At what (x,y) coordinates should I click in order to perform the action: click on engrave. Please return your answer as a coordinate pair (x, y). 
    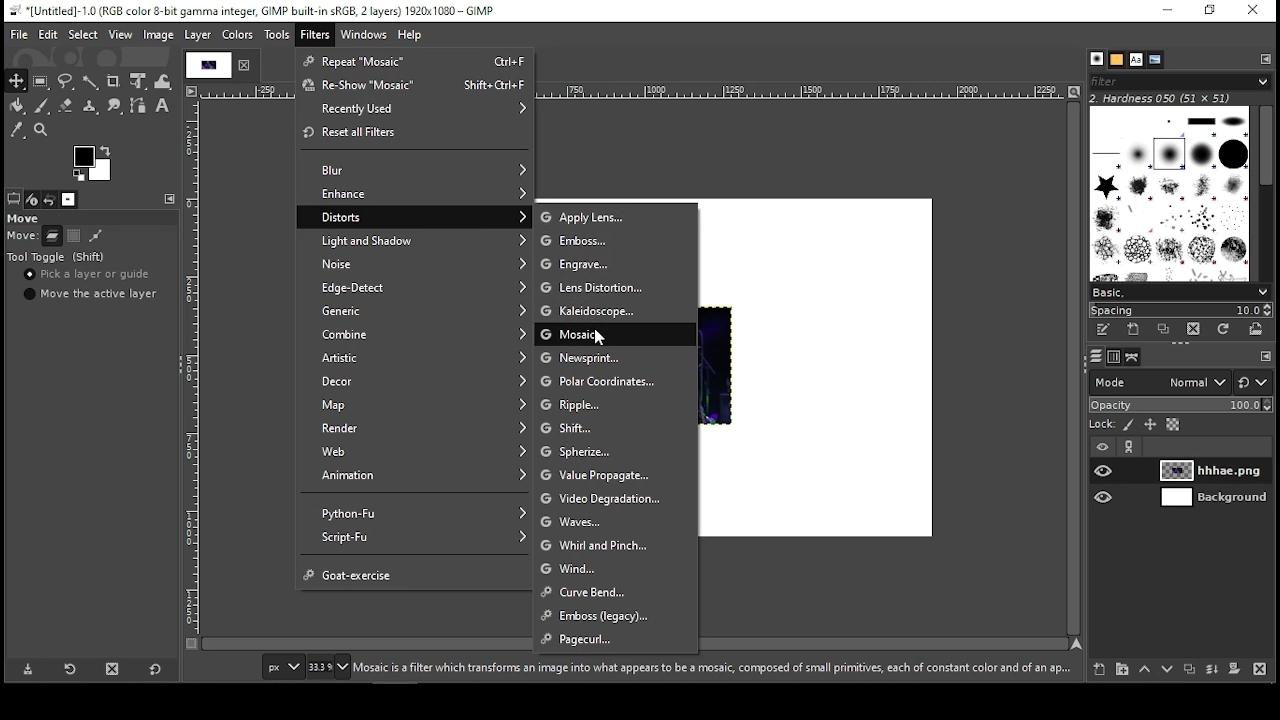
    Looking at the image, I should click on (619, 263).